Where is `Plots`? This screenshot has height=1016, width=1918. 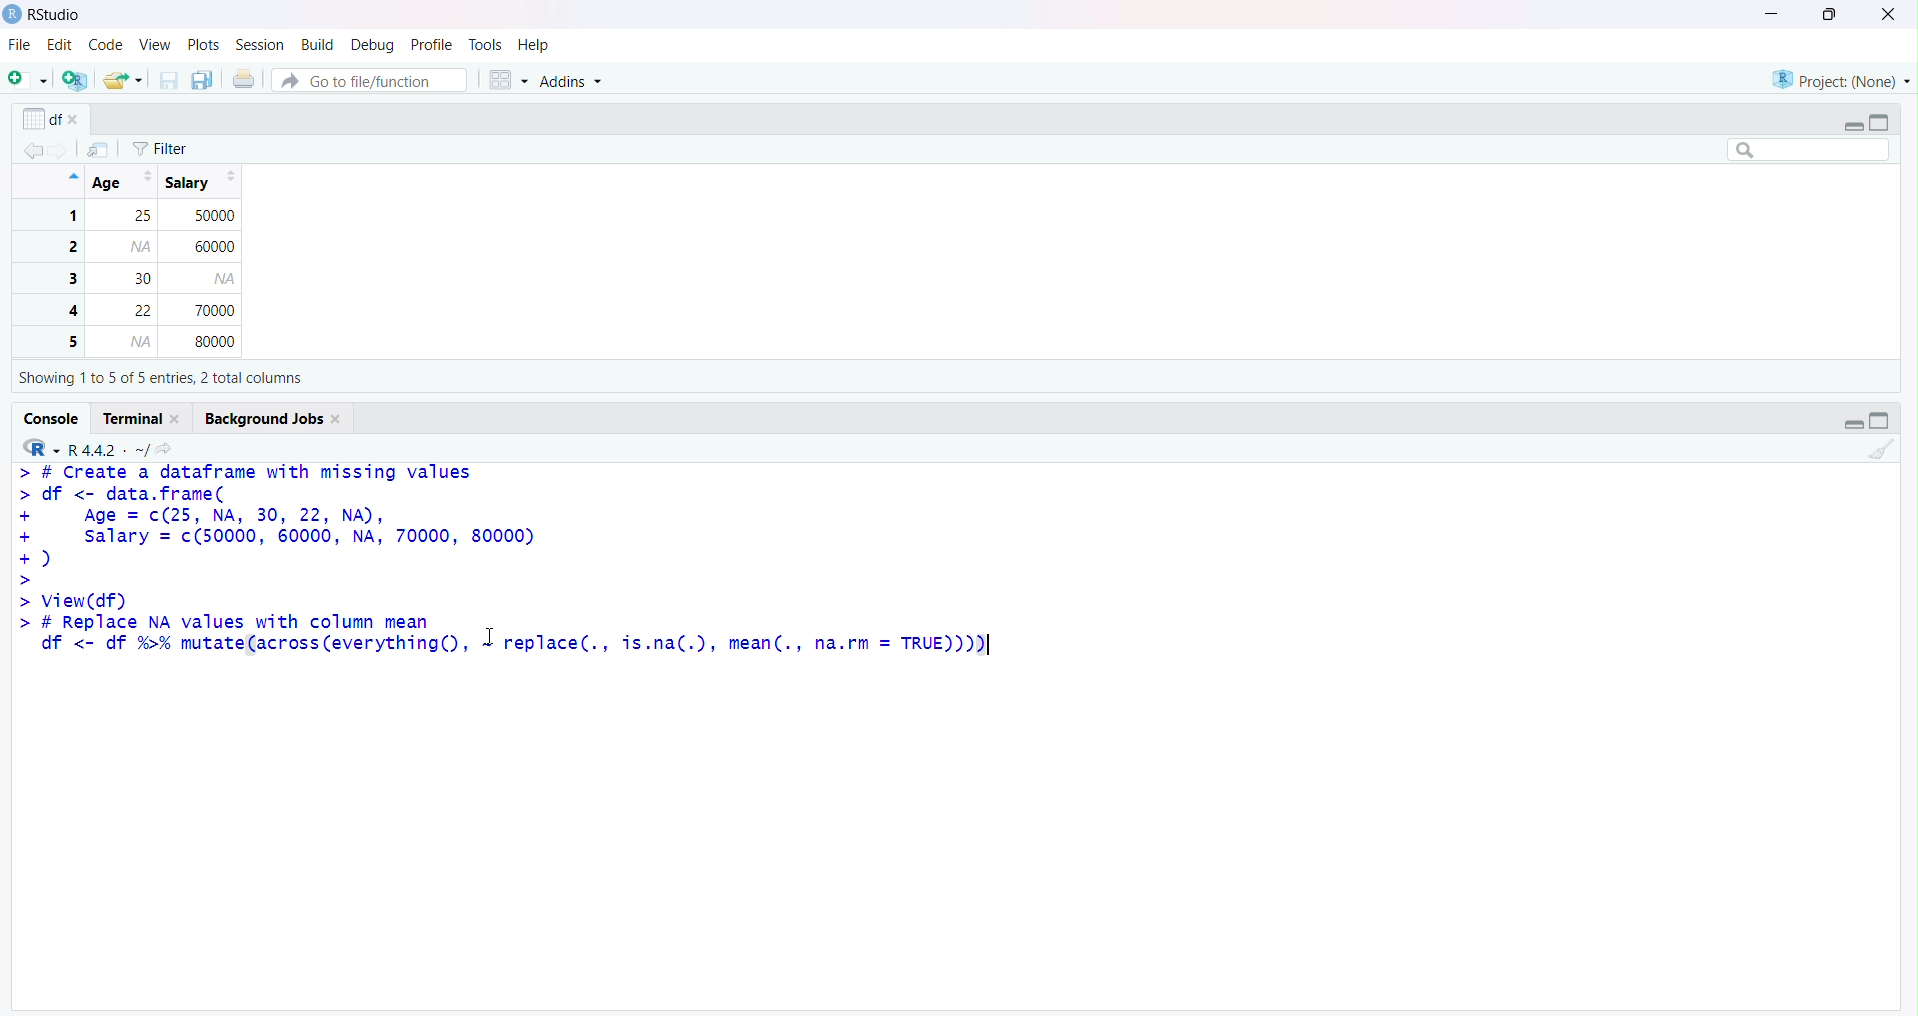 Plots is located at coordinates (200, 44).